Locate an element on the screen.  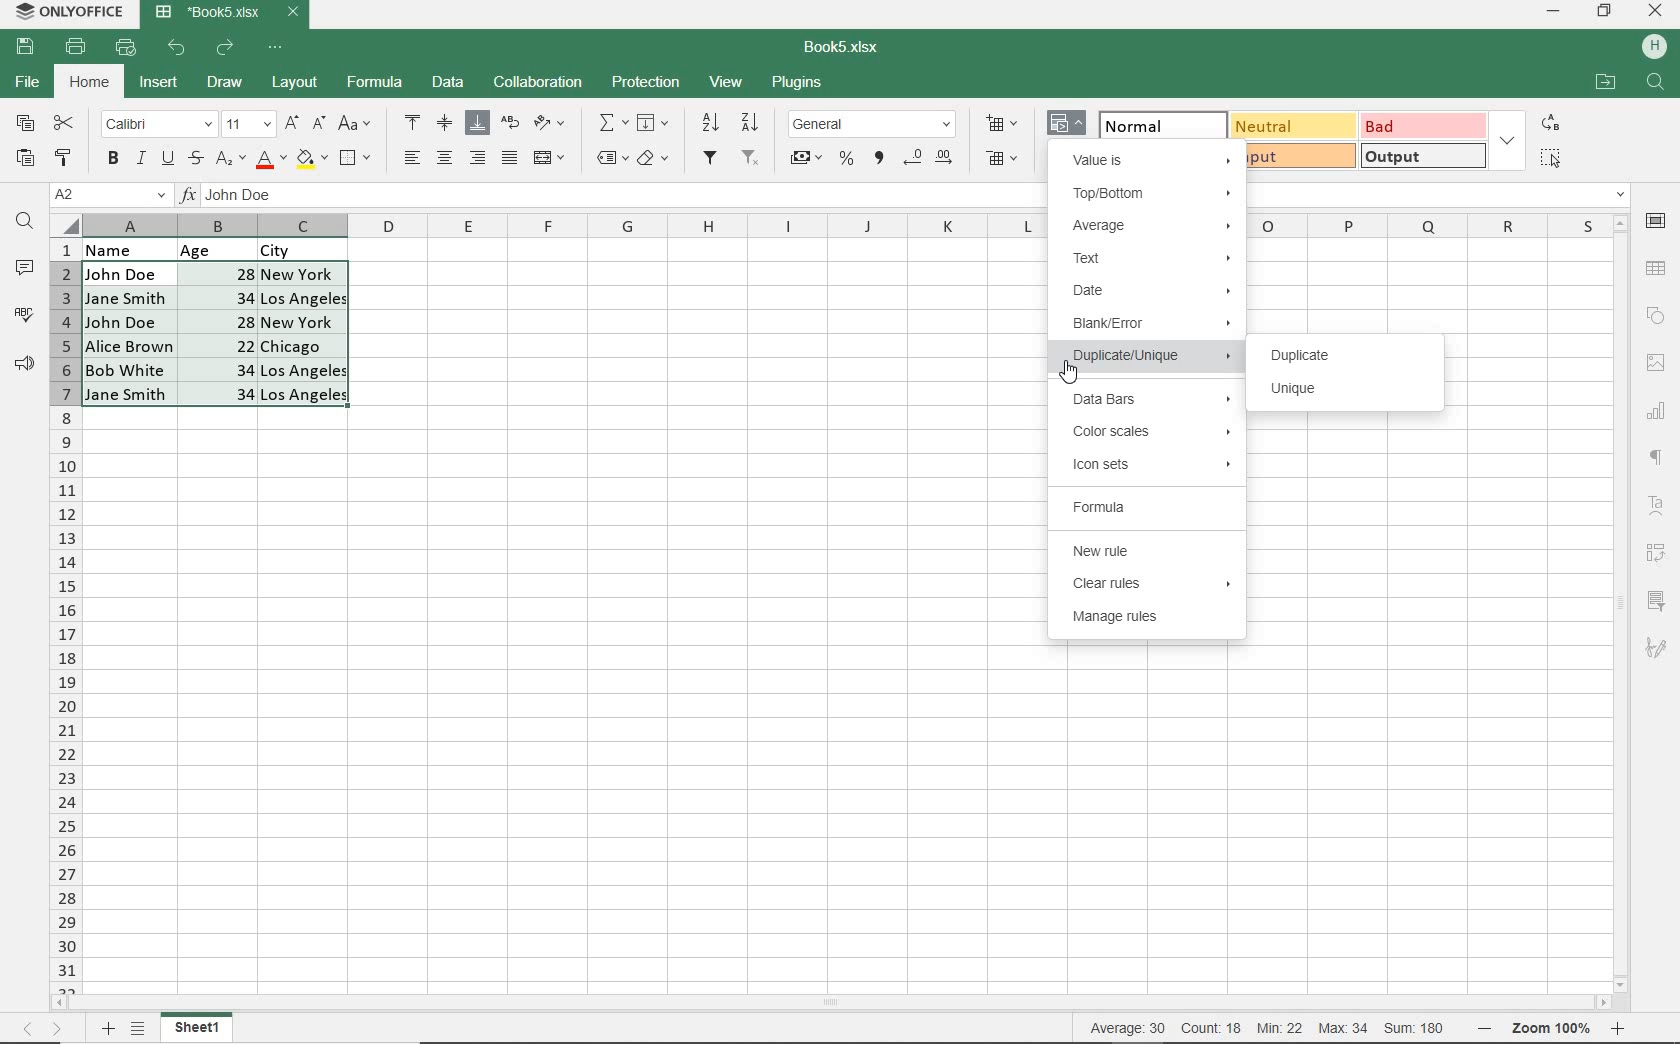
FONT is located at coordinates (156, 123).